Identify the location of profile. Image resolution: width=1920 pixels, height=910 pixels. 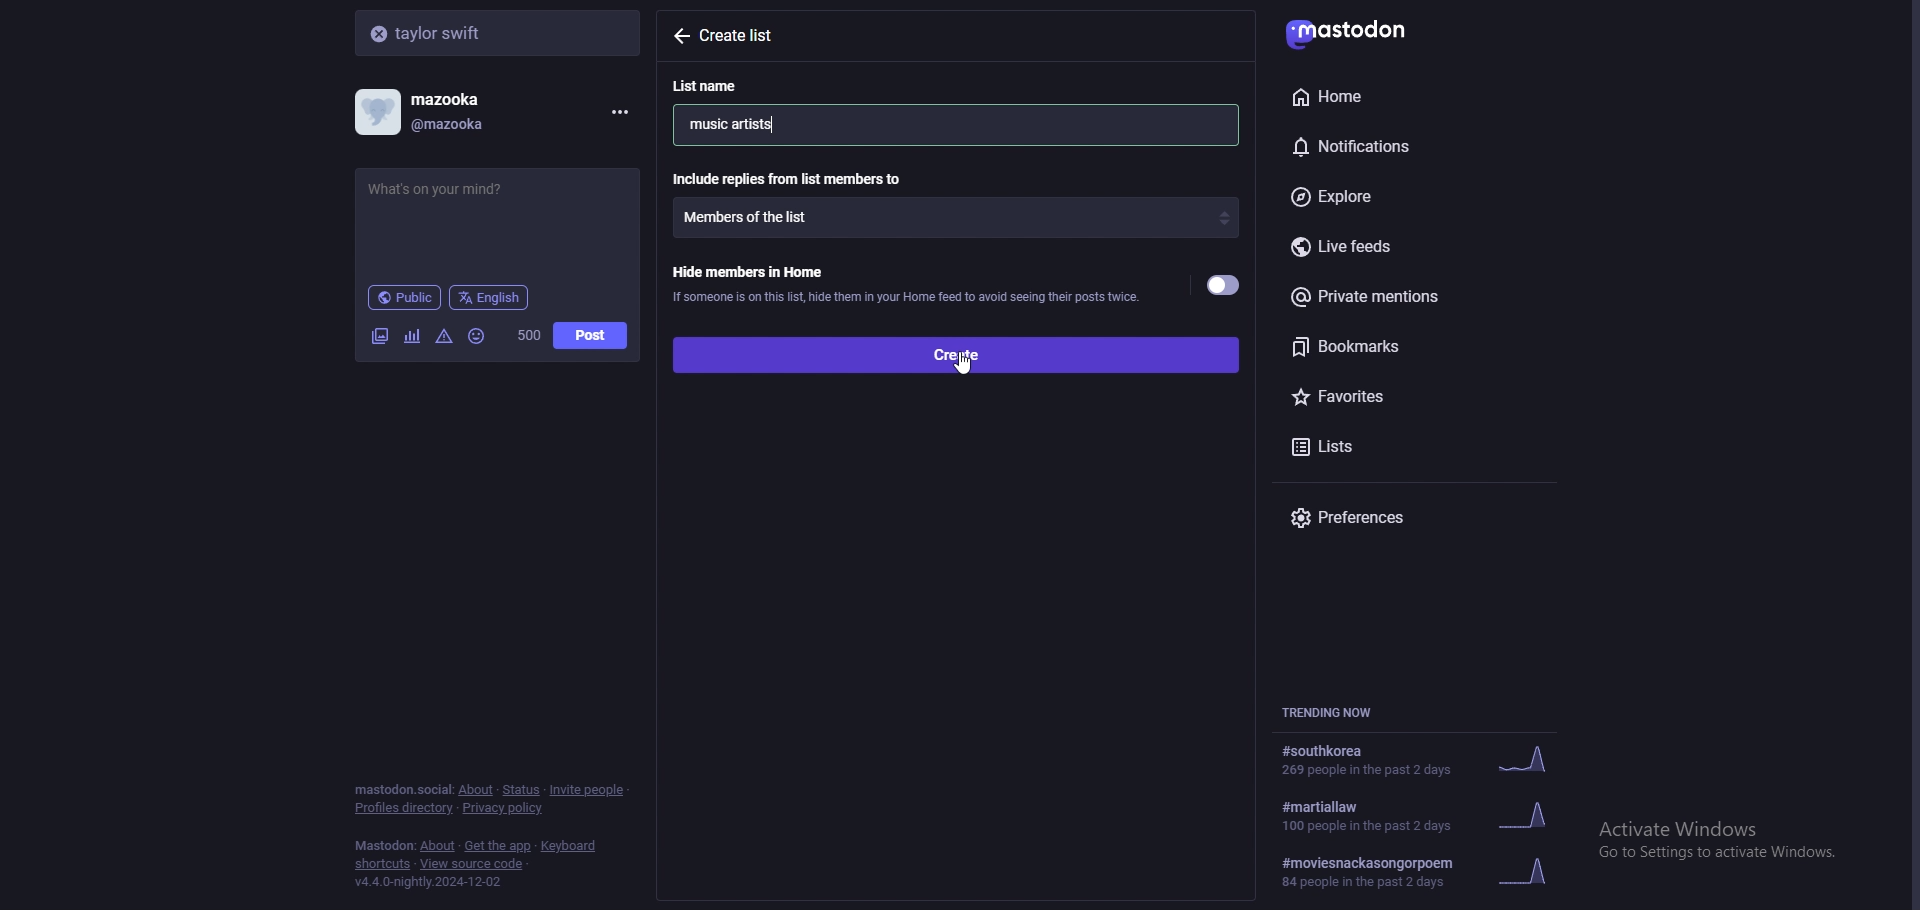
(436, 112).